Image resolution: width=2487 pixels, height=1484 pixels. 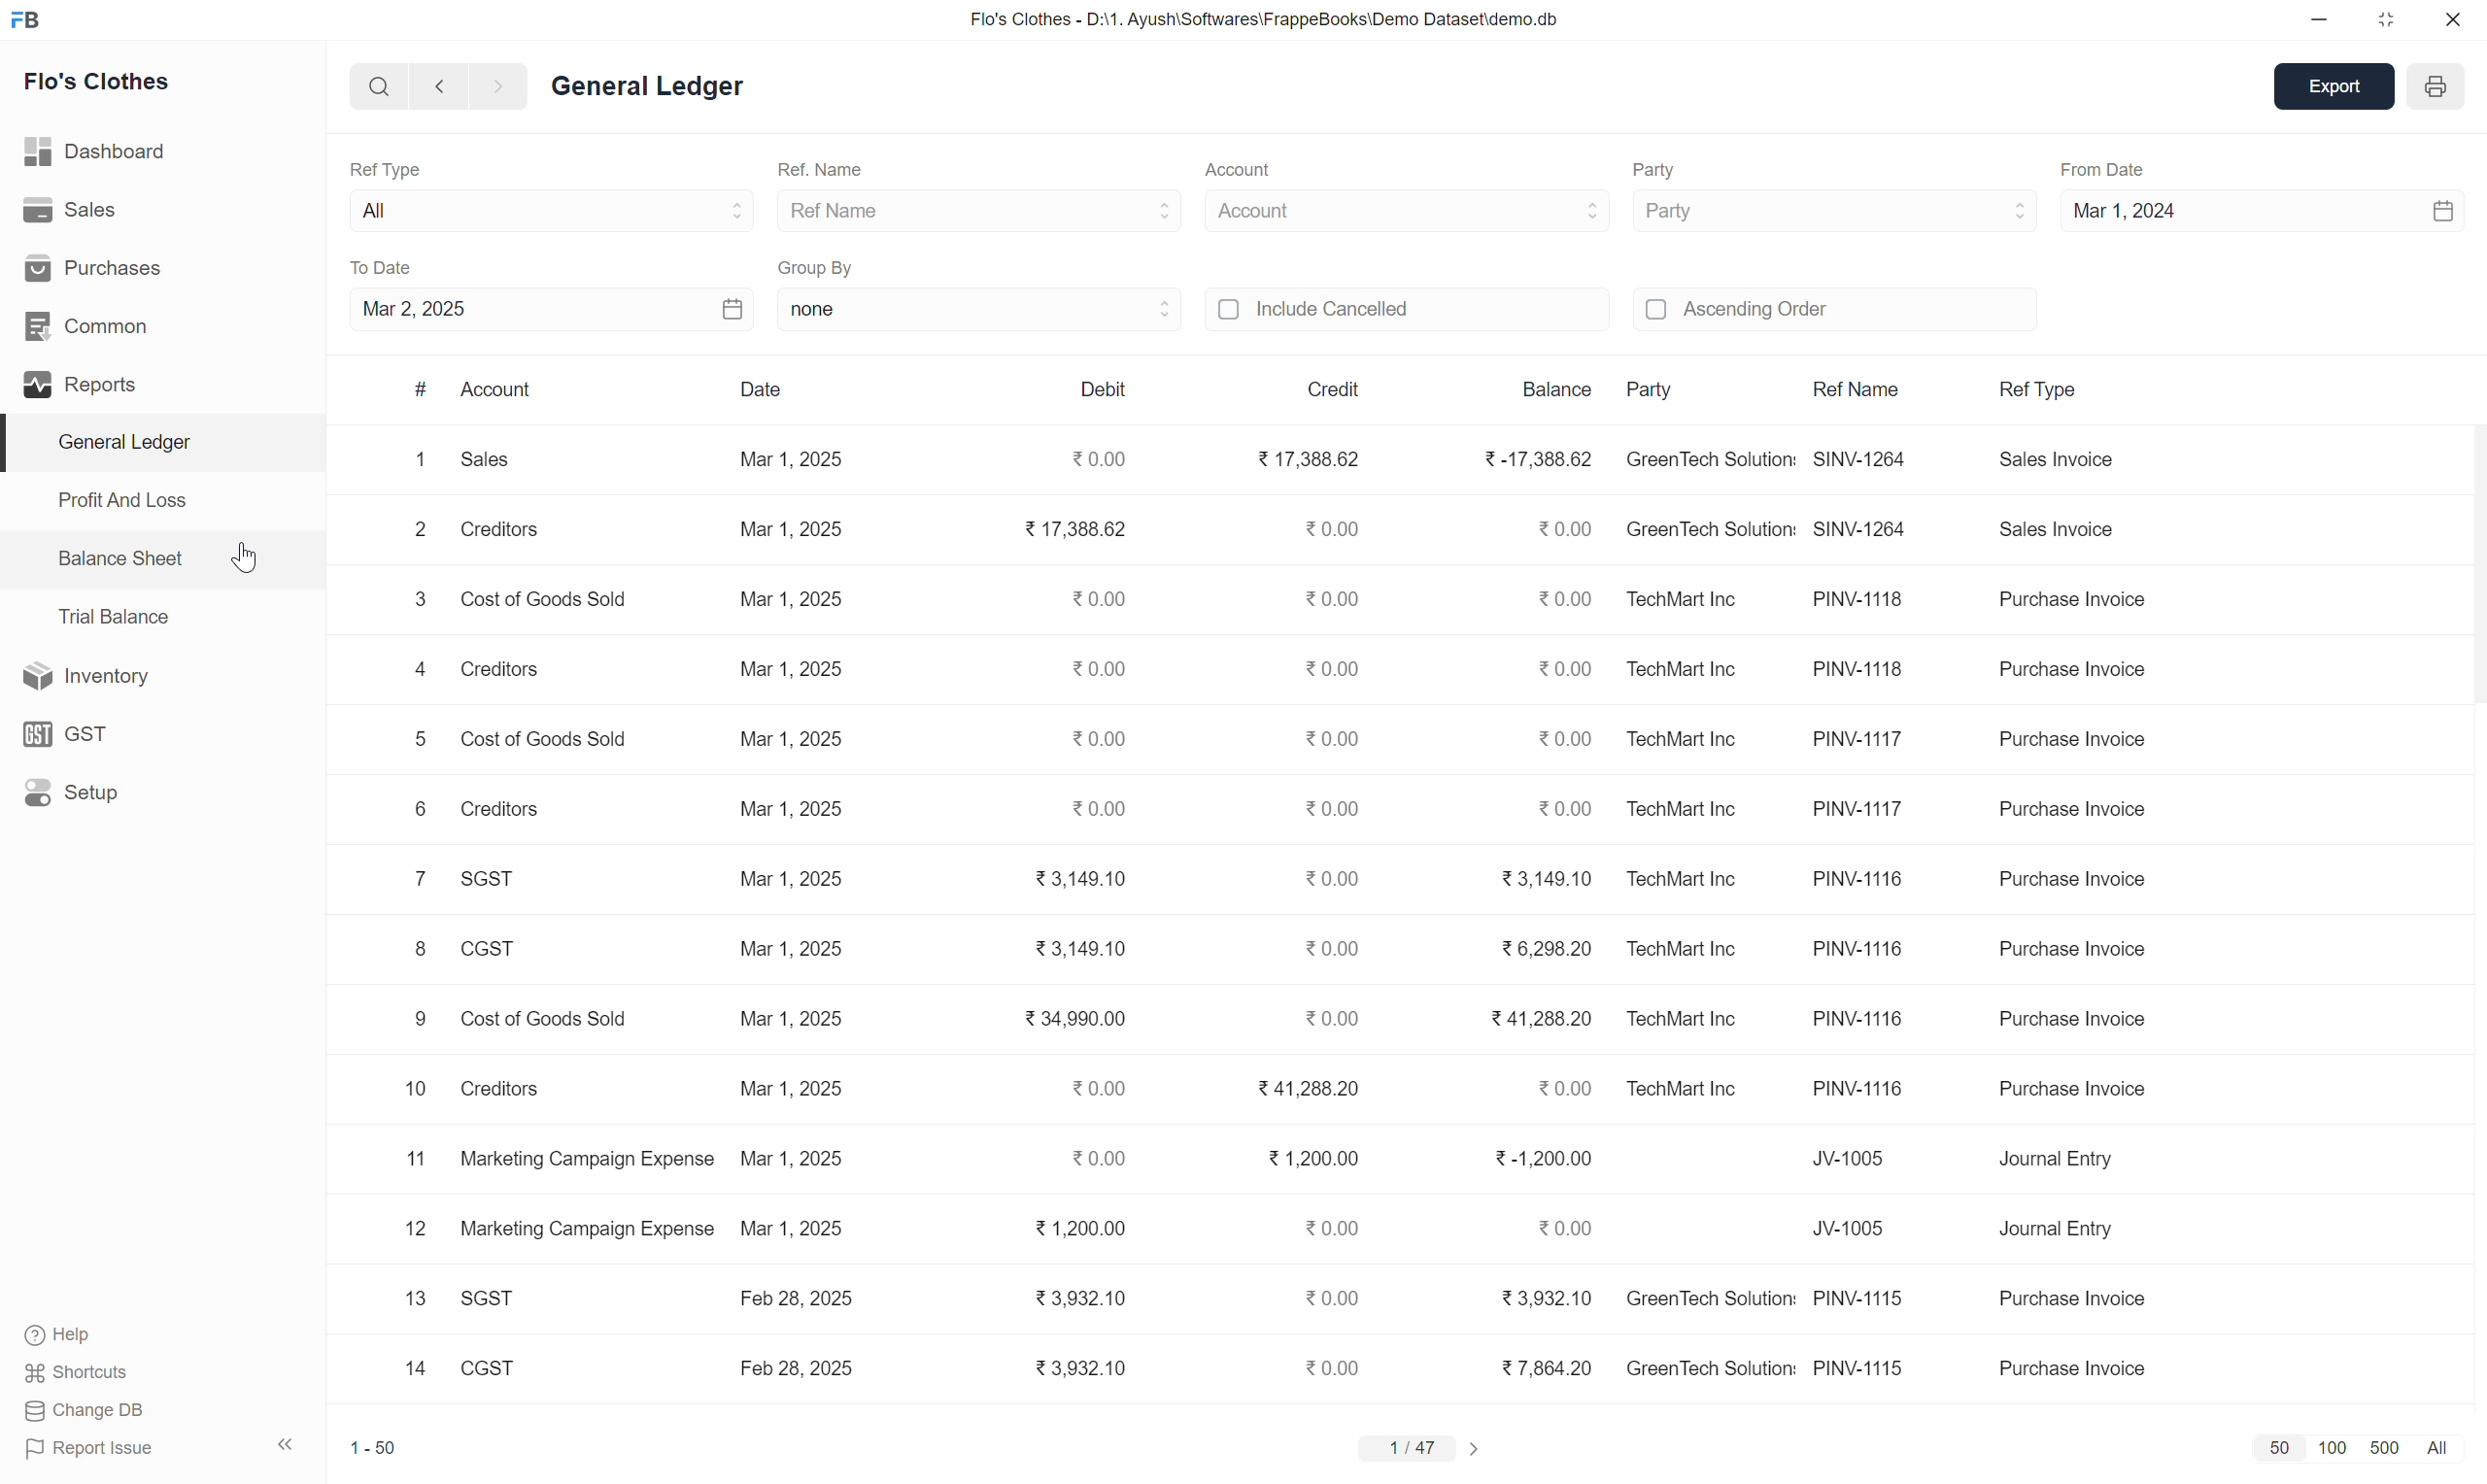 I want to click on Party, so click(x=1655, y=388).